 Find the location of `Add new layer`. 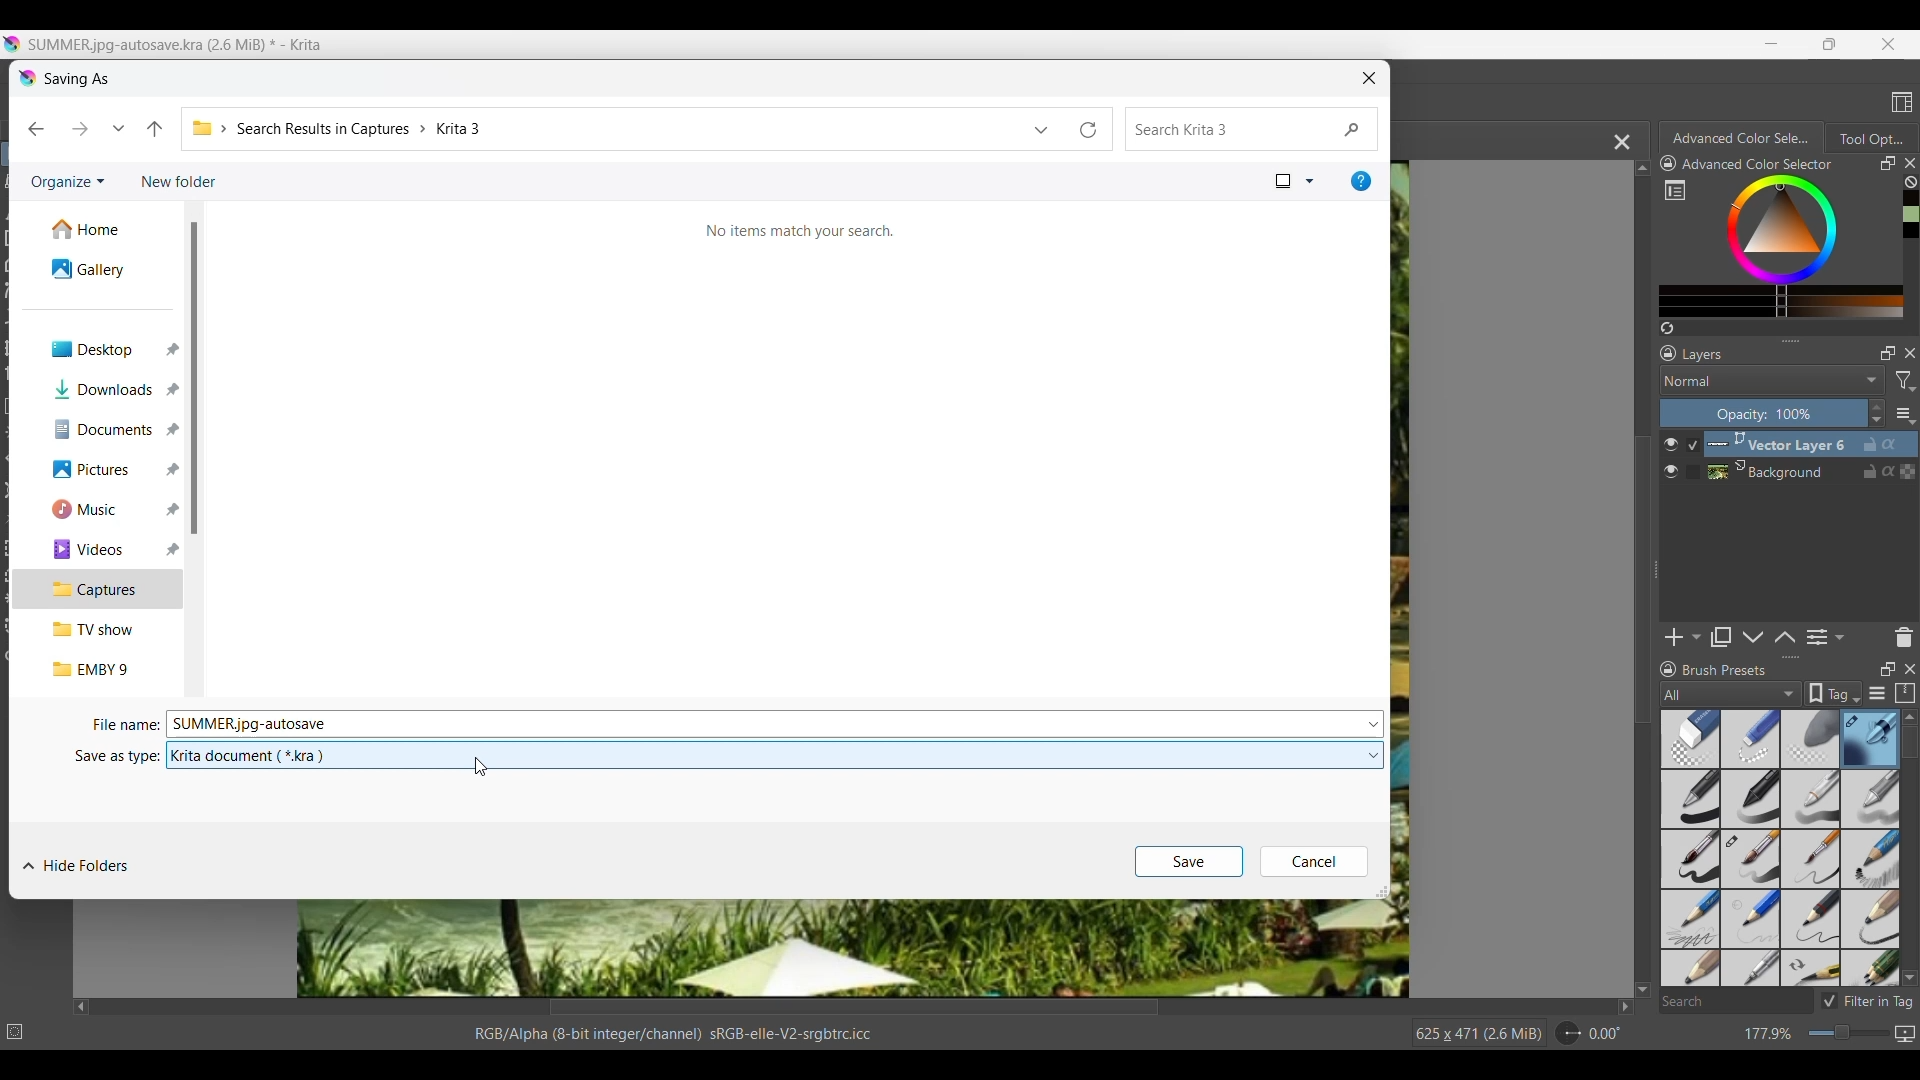

Add new layer is located at coordinates (1683, 637).